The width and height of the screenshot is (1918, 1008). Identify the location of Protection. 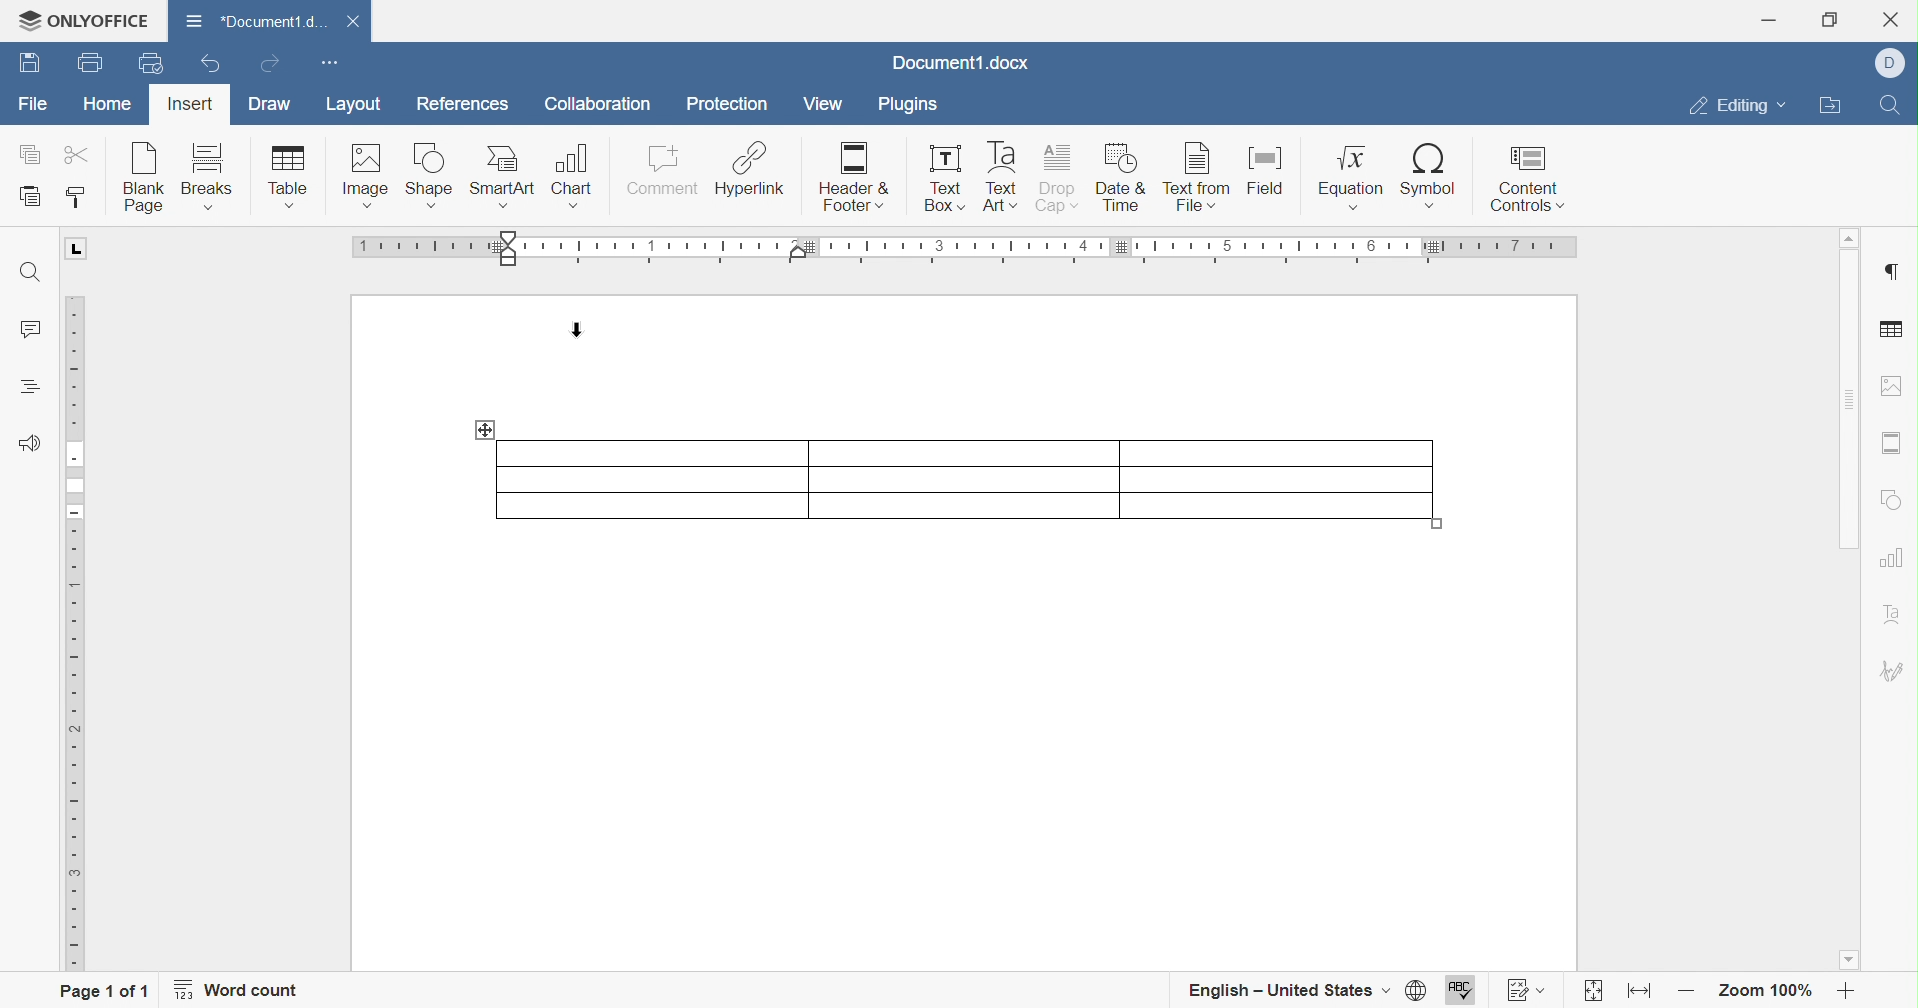
(725, 102).